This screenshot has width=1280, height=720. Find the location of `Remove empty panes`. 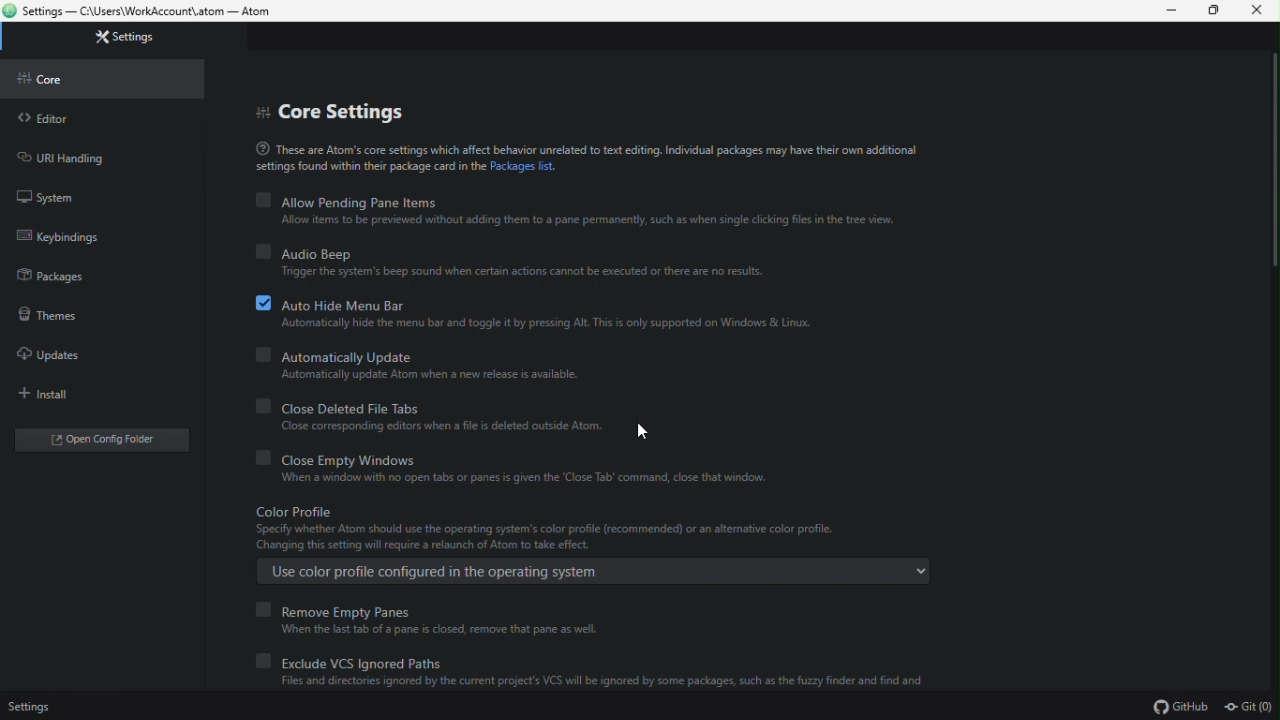

Remove empty panes is located at coordinates (440, 609).